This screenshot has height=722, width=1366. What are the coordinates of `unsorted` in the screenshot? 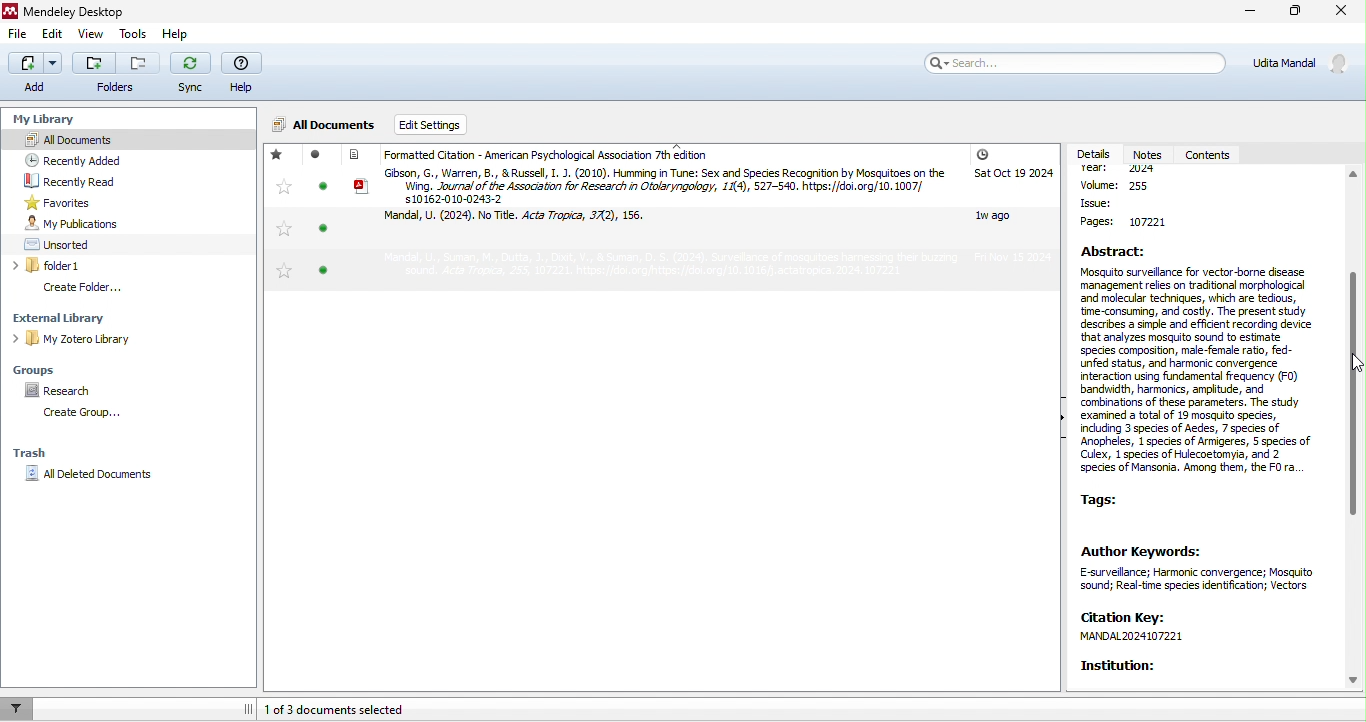 It's located at (74, 243).